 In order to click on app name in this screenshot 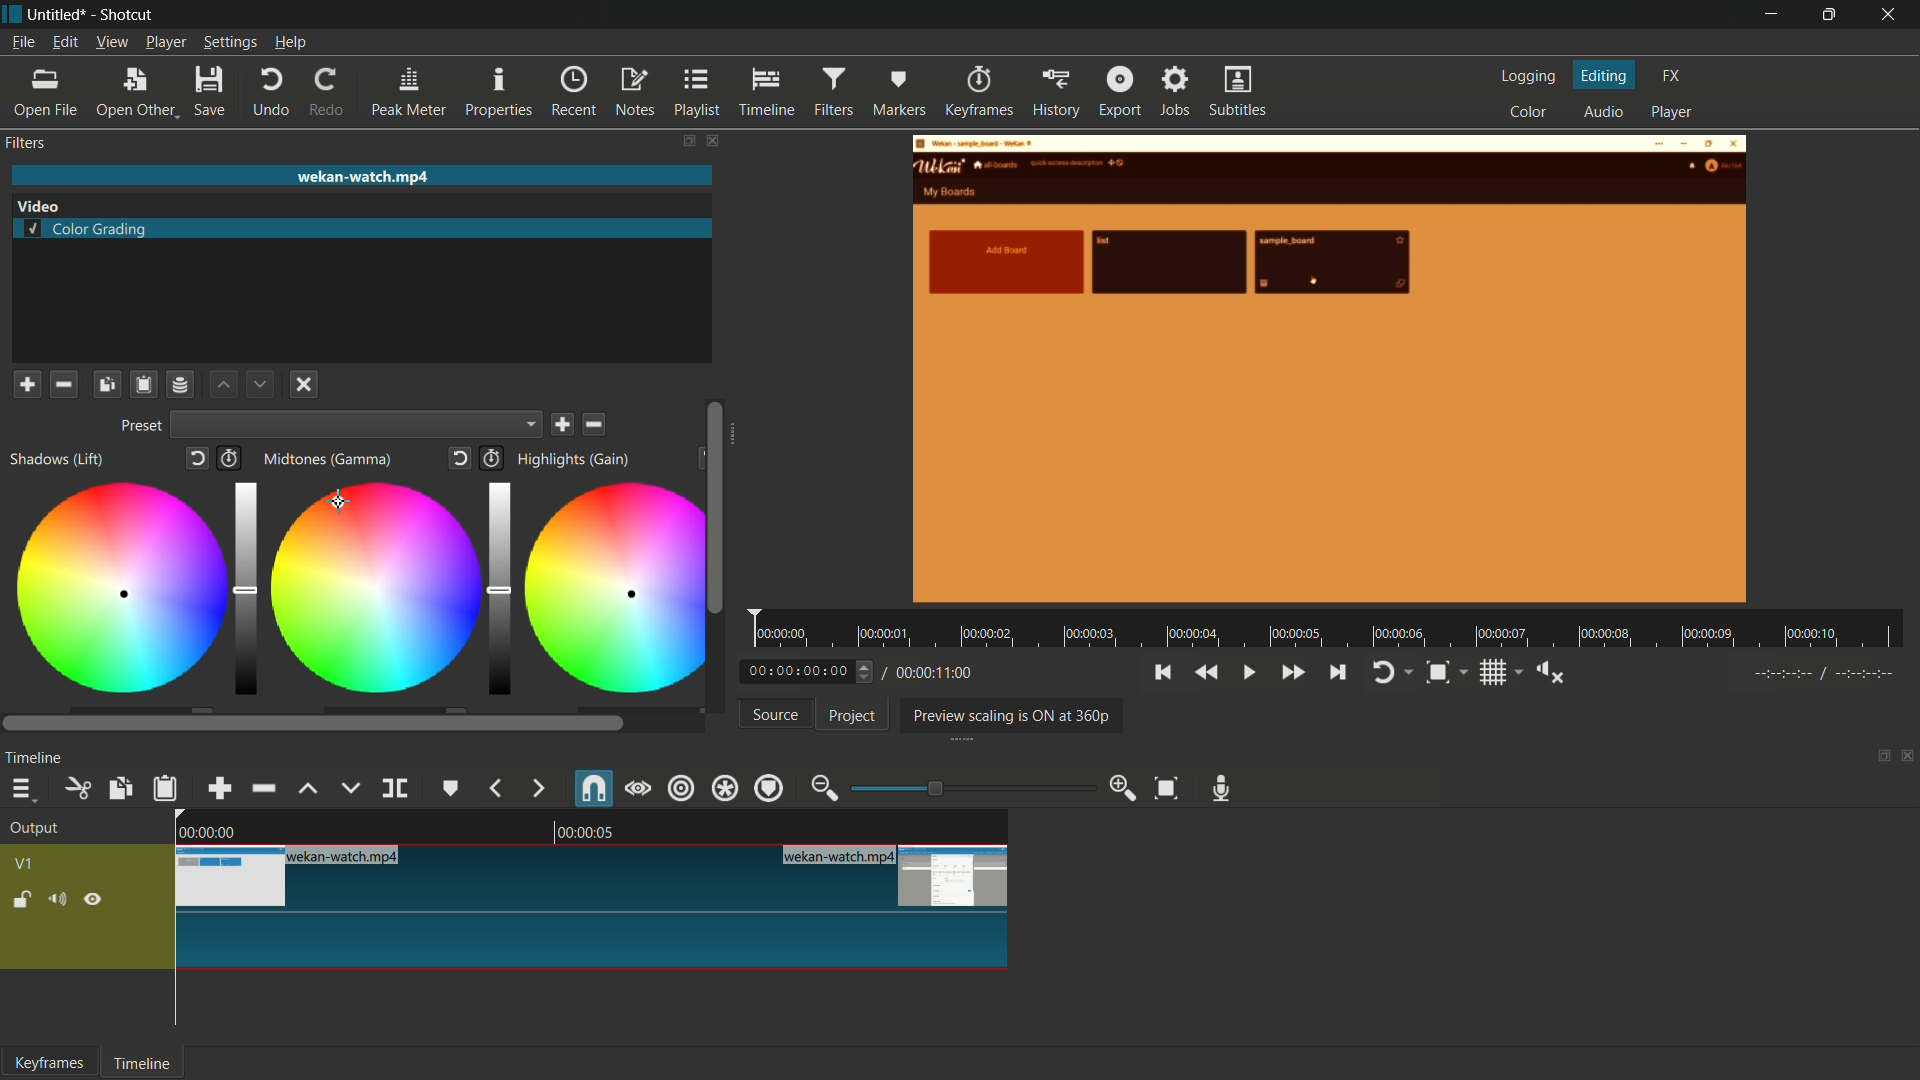, I will do `click(129, 16)`.